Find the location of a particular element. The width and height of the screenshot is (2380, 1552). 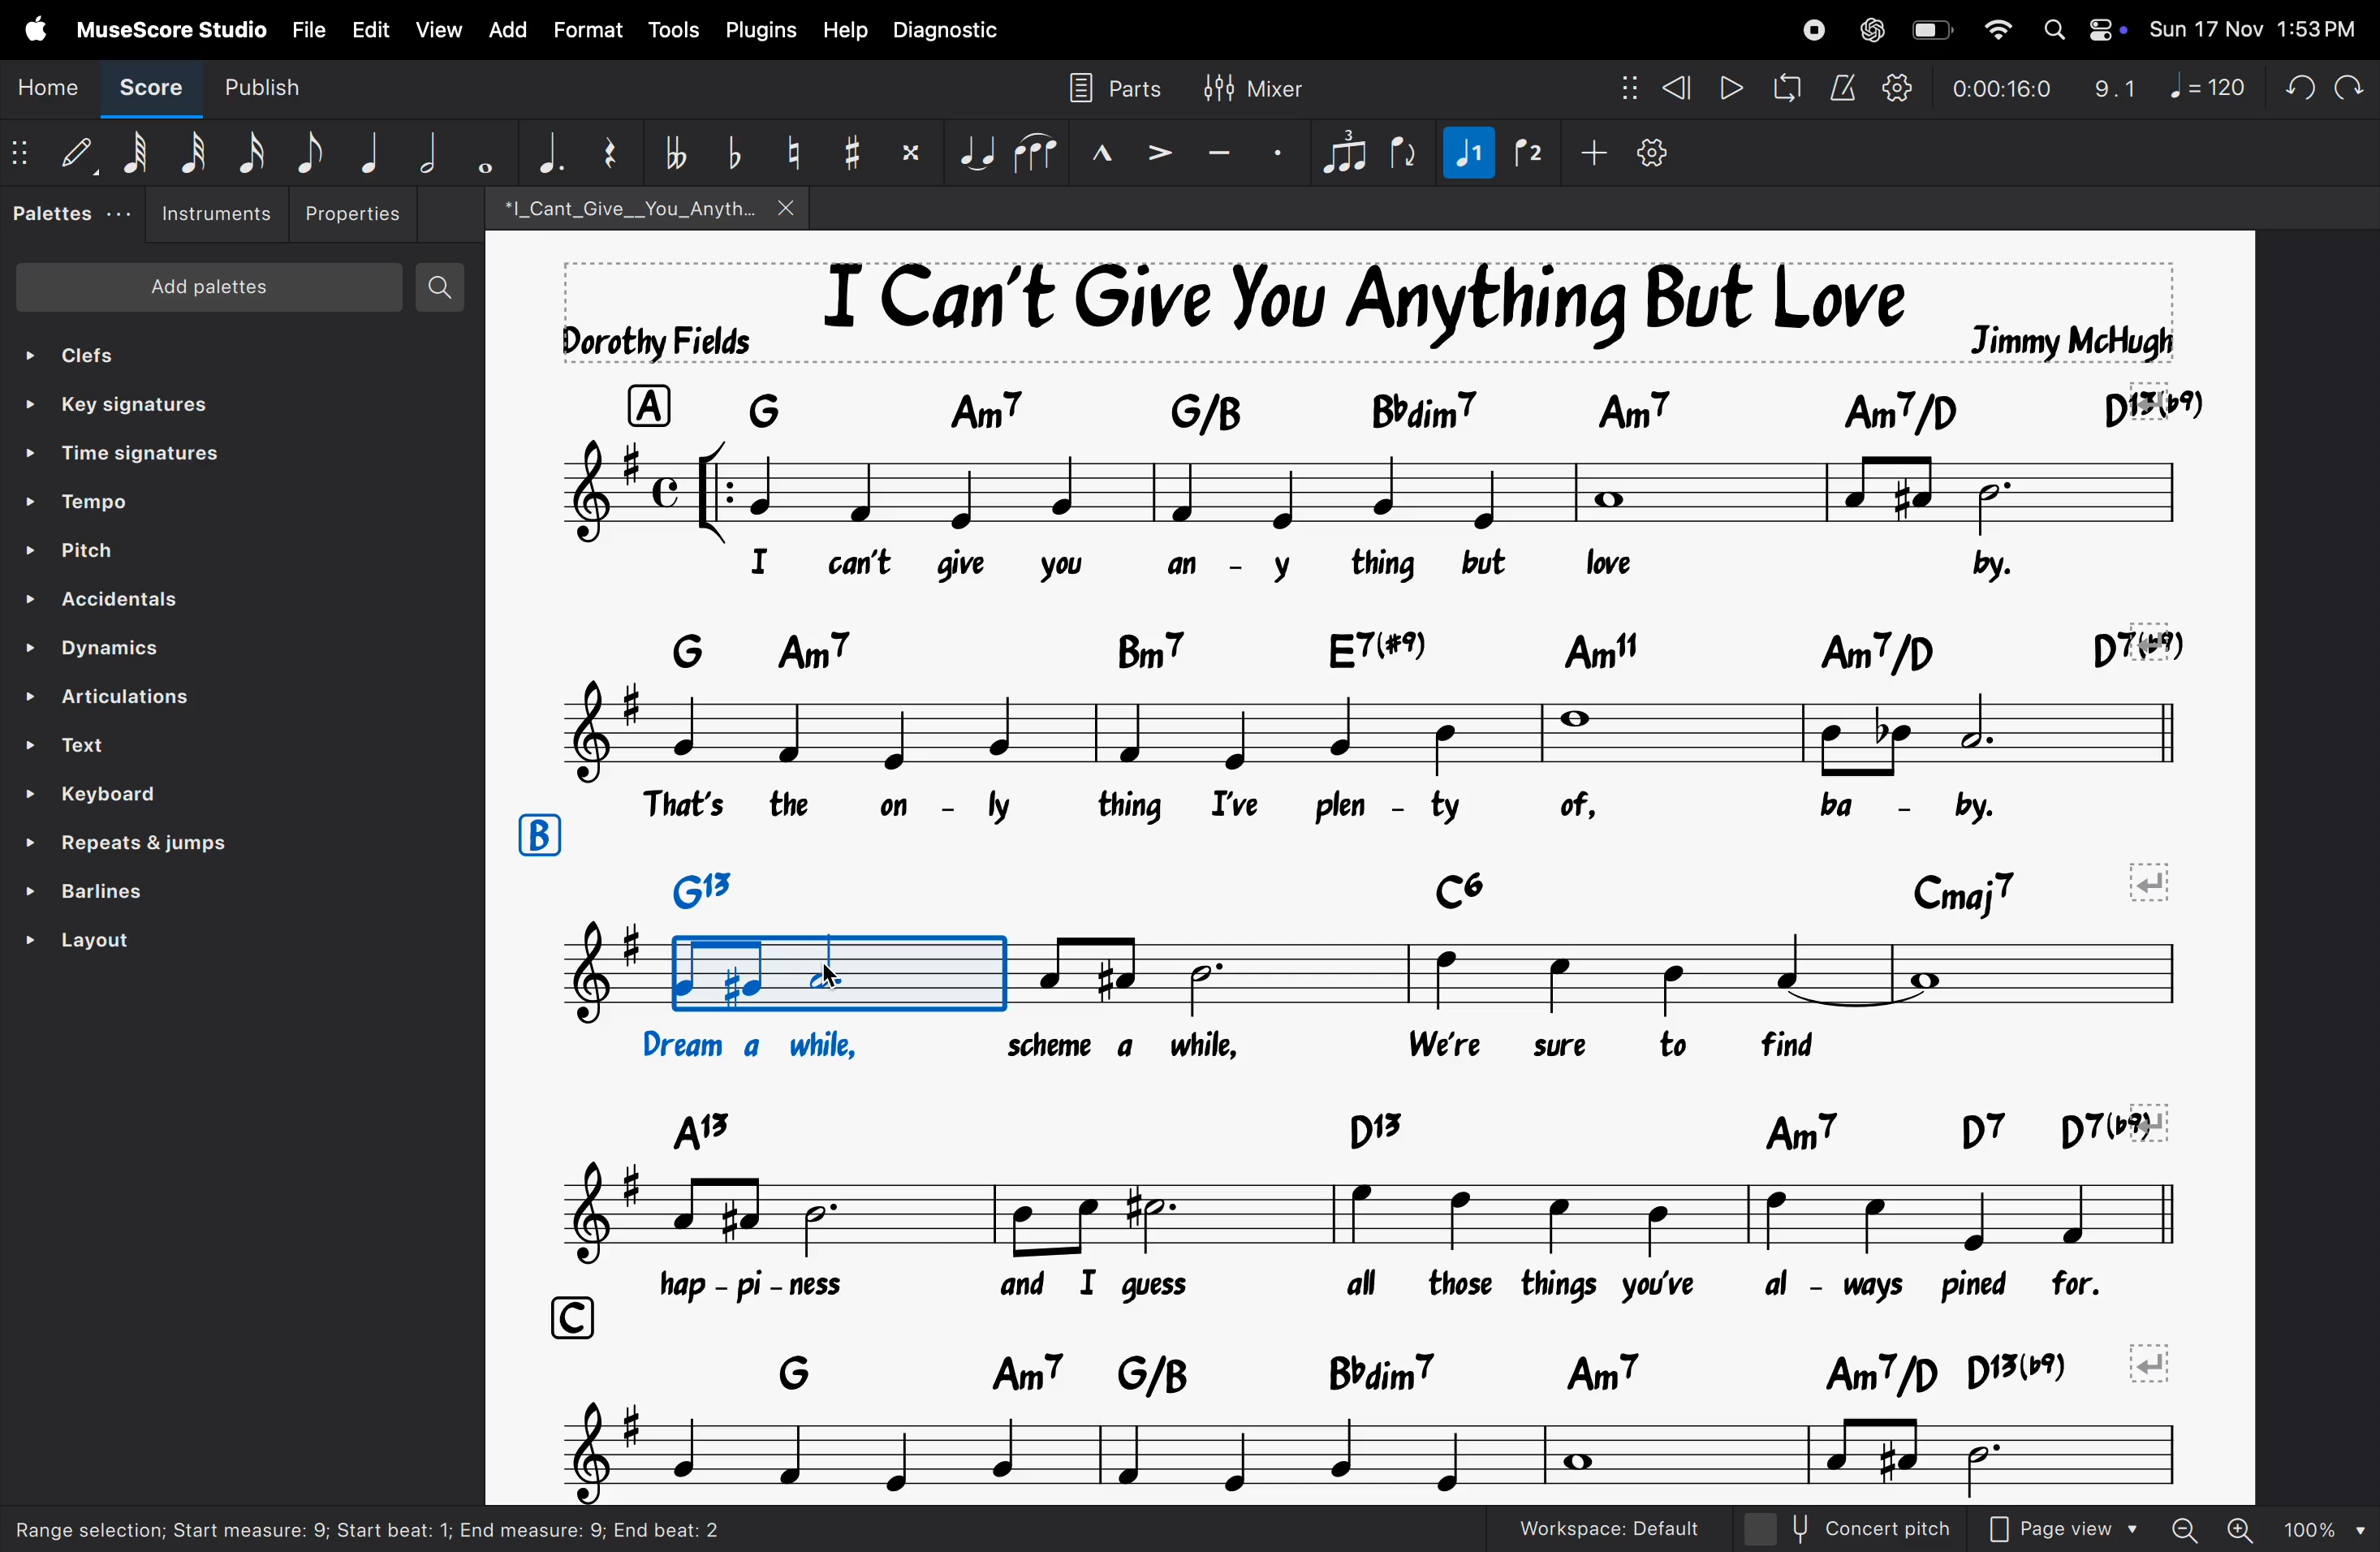

slur is located at coordinates (1039, 151).